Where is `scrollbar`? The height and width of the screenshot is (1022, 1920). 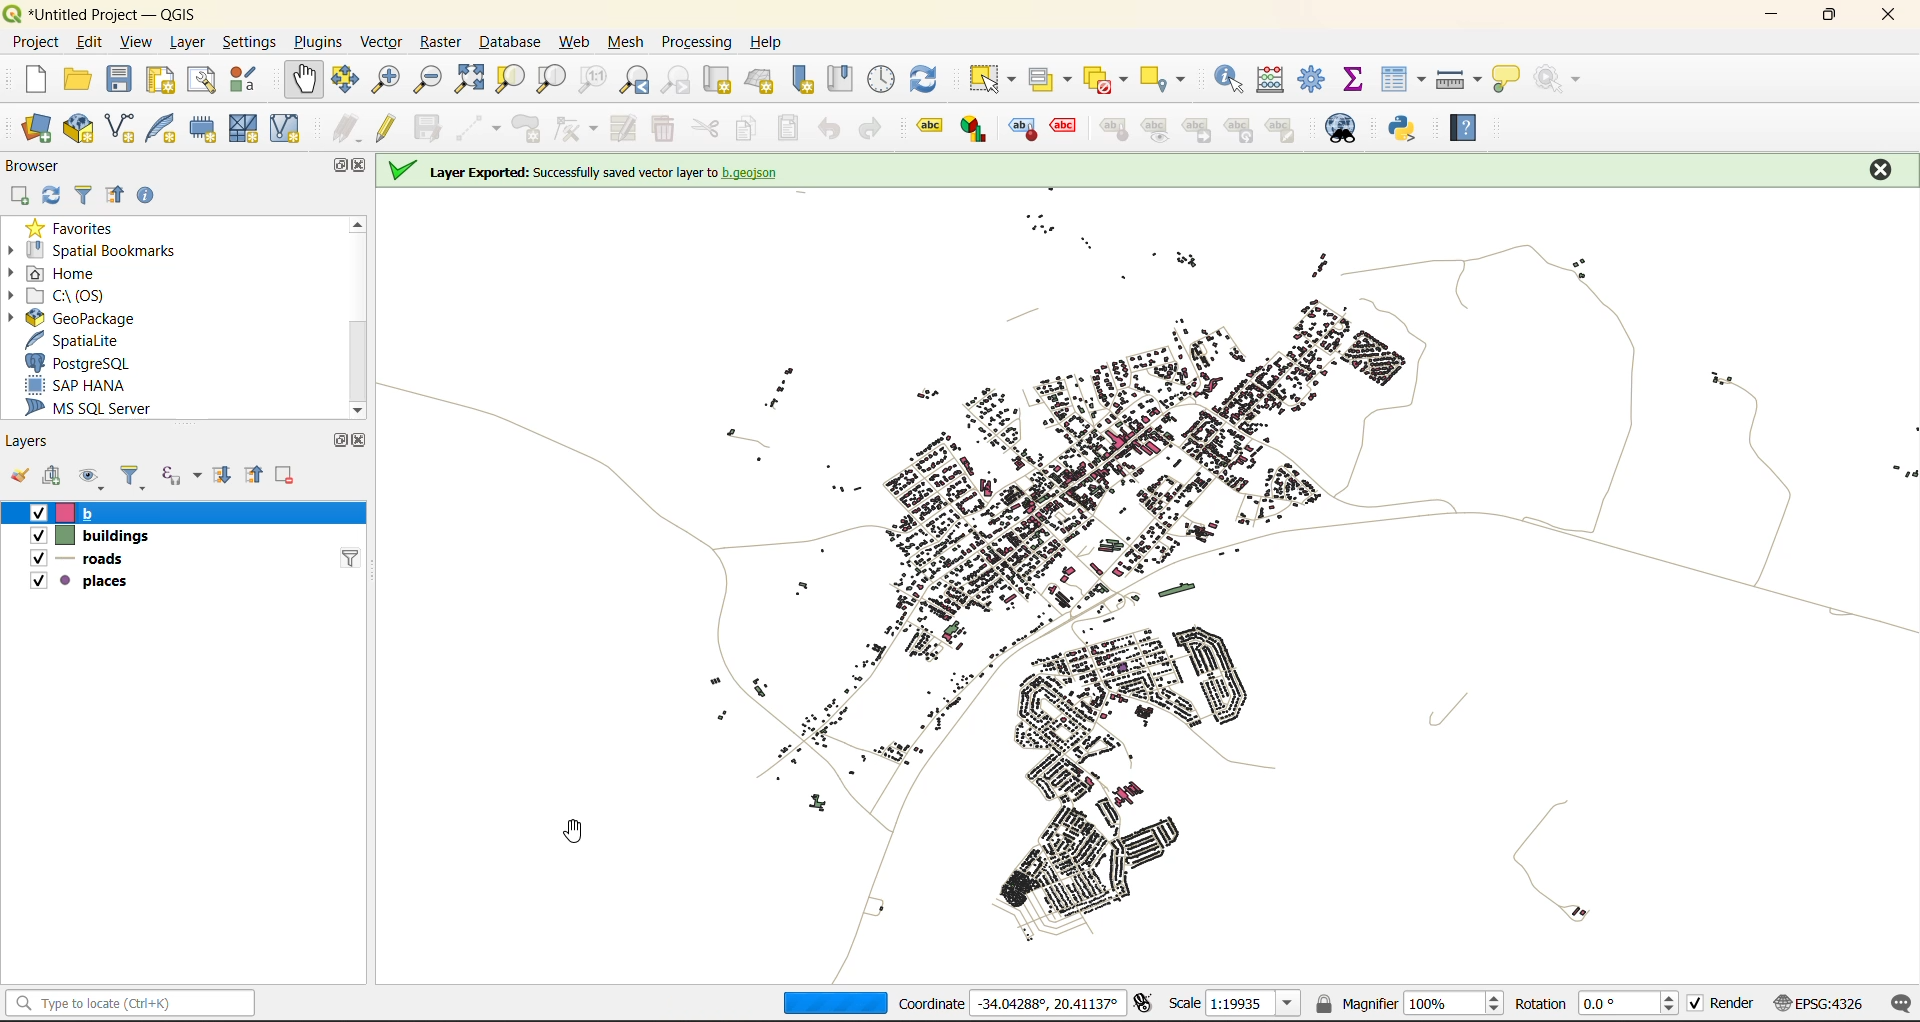 scrollbar is located at coordinates (358, 315).